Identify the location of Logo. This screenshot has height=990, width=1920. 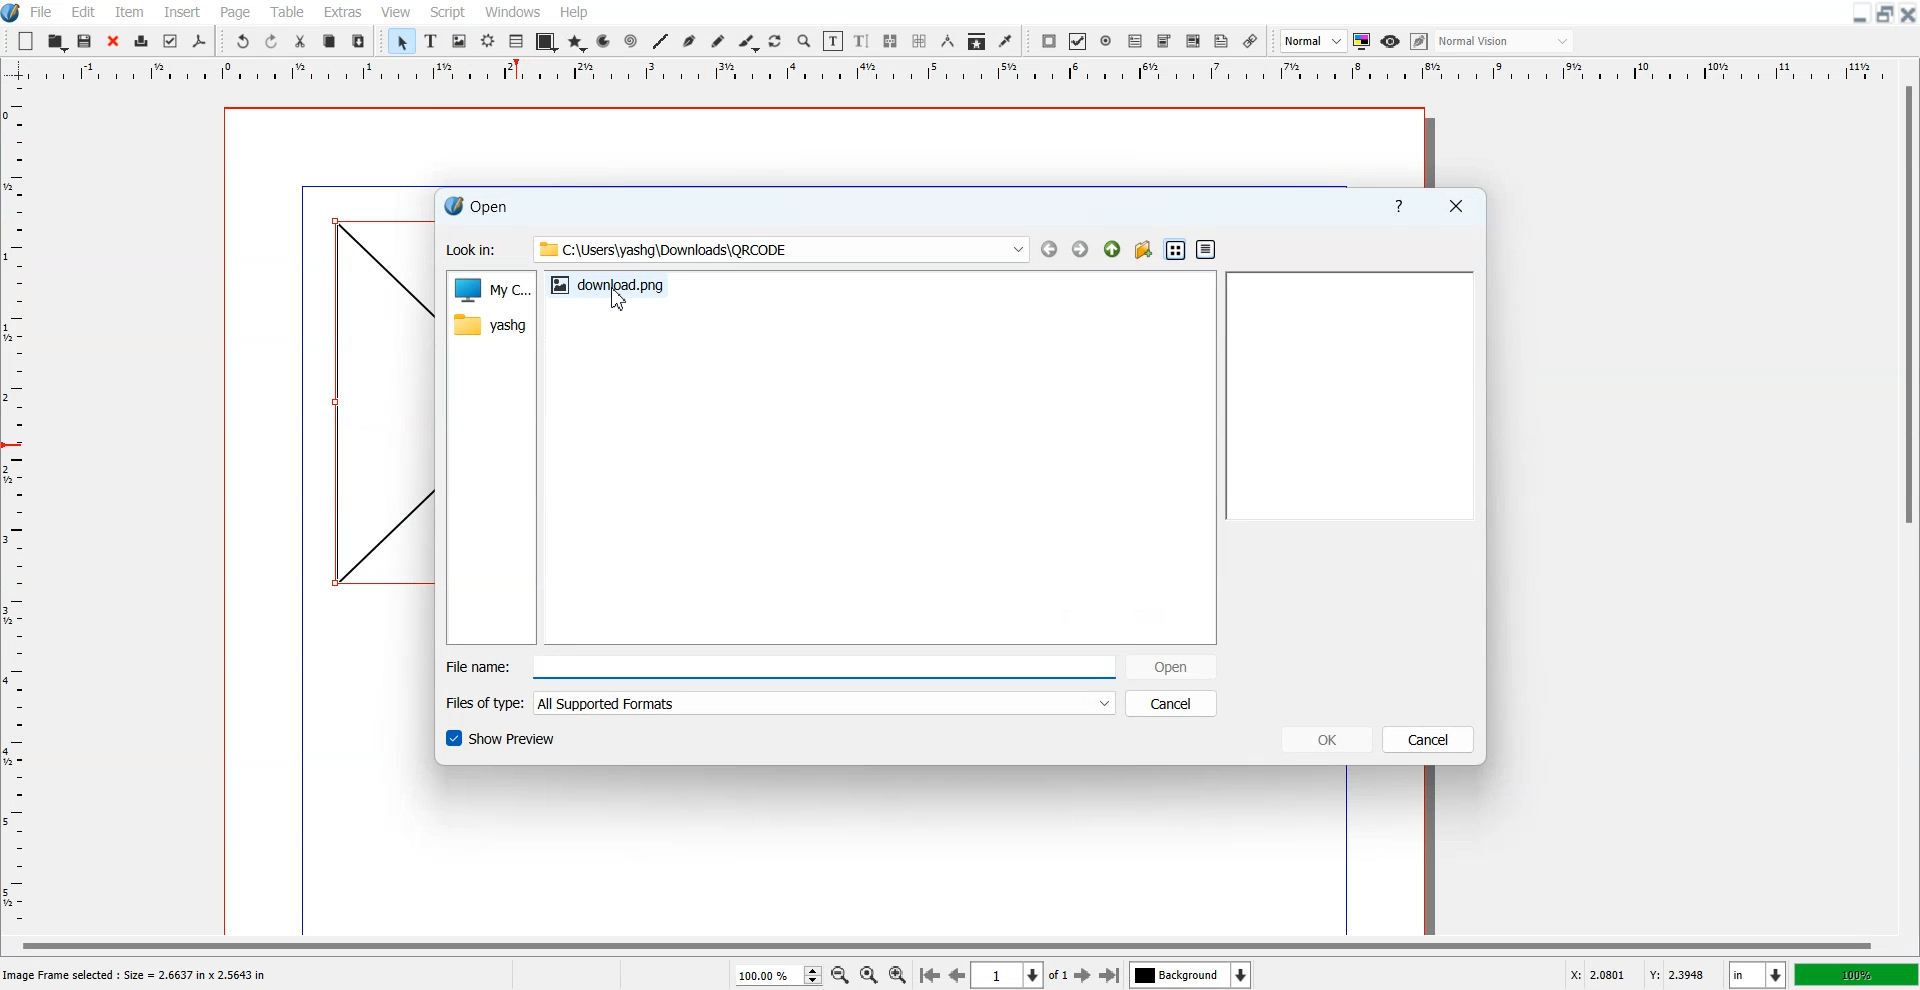
(12, 13).